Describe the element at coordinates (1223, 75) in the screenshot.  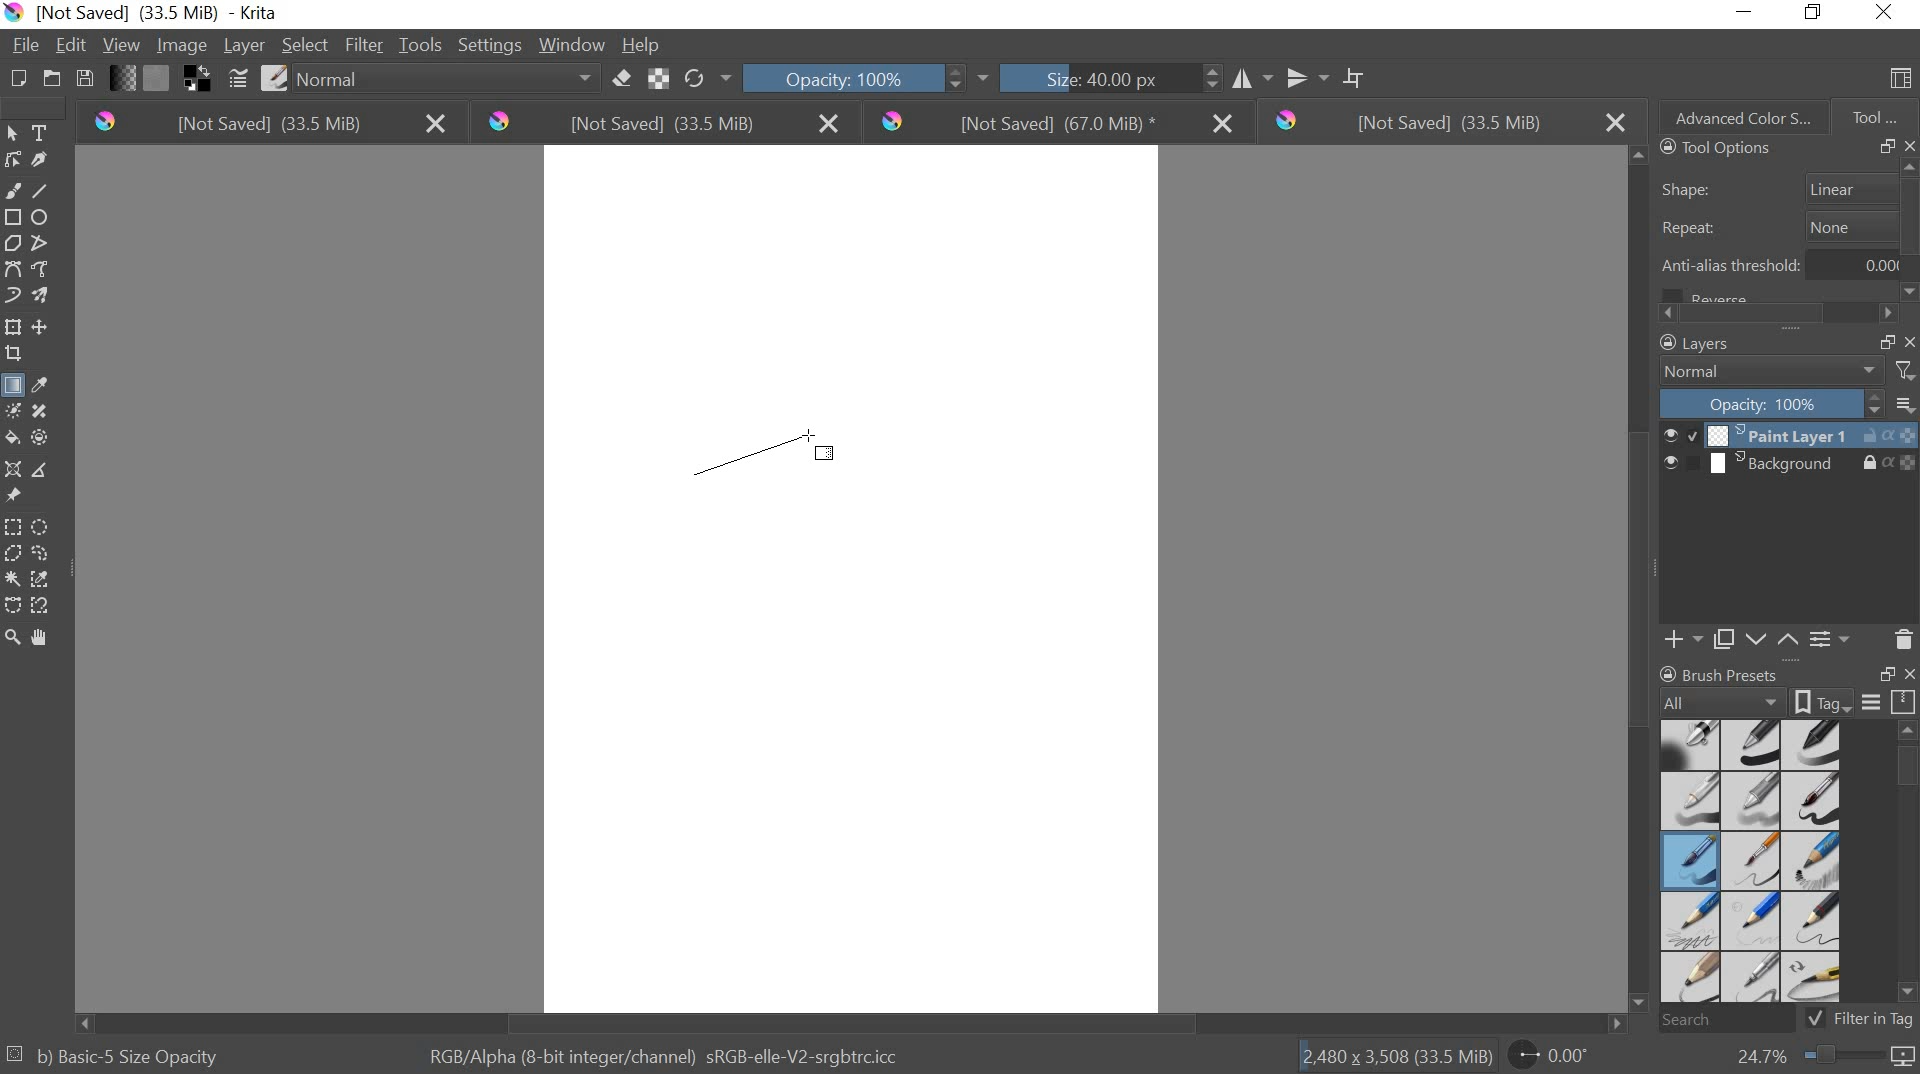
I see `HORIZONTAL MIROR TOOL` at that location.